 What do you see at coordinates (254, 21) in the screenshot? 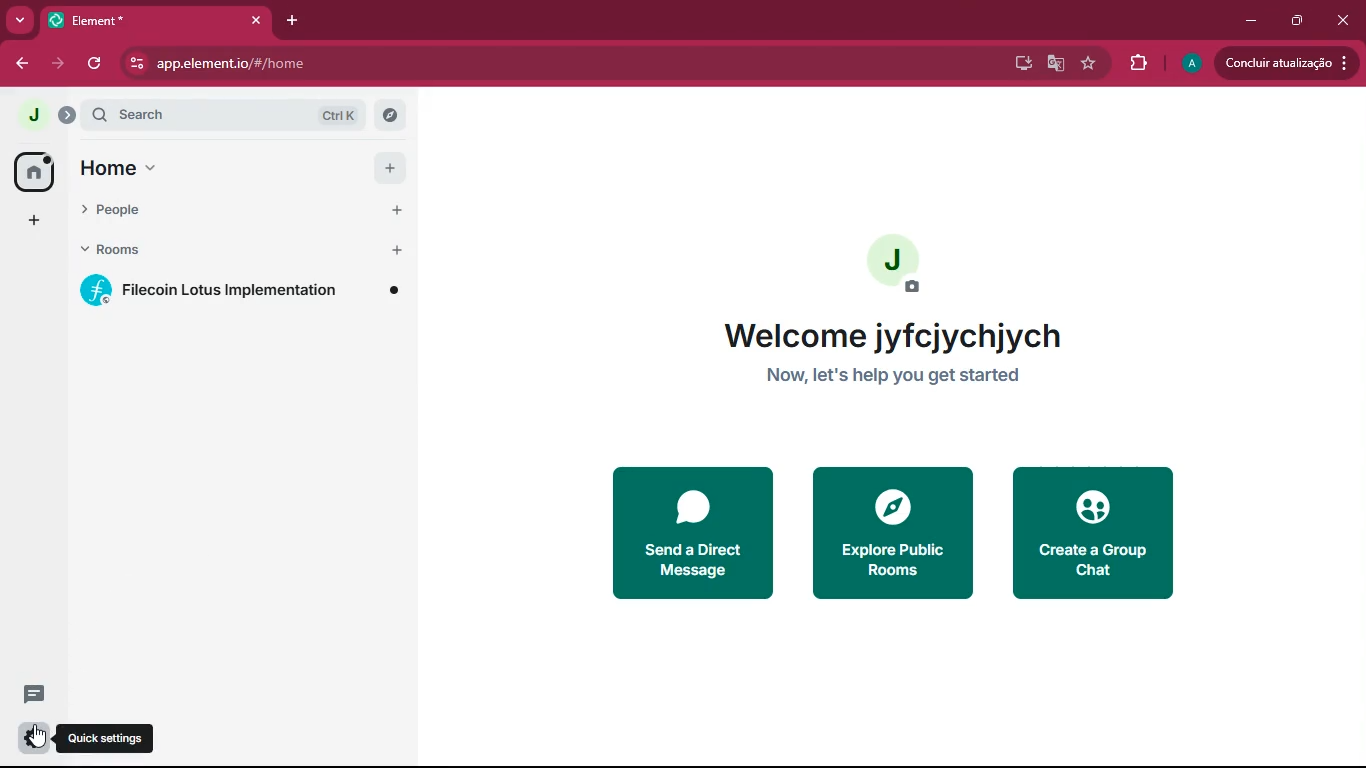
I see `Close` at bounding box center [254, 21].